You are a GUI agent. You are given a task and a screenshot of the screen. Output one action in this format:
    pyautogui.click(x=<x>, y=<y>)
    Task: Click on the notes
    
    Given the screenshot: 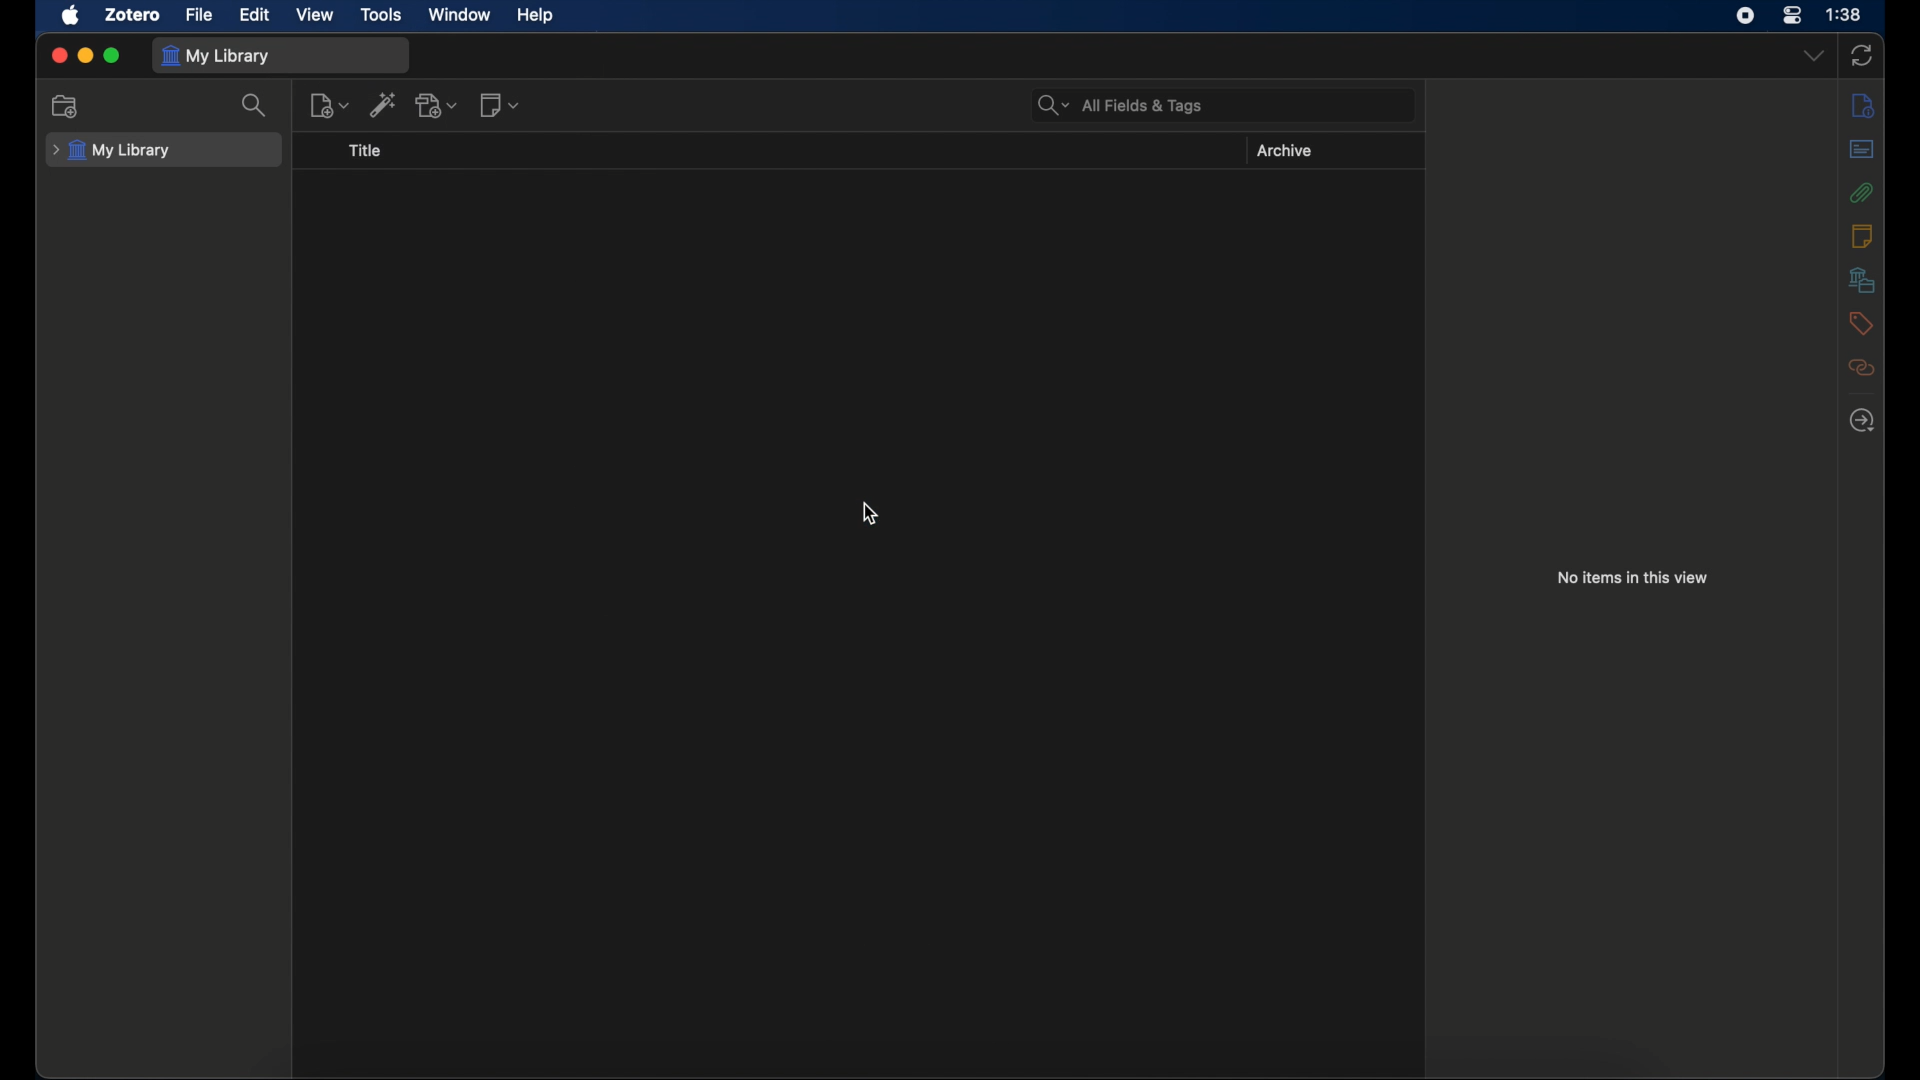 What is the action you would take?
    pyautogui.click(x=1861, y=236)
    